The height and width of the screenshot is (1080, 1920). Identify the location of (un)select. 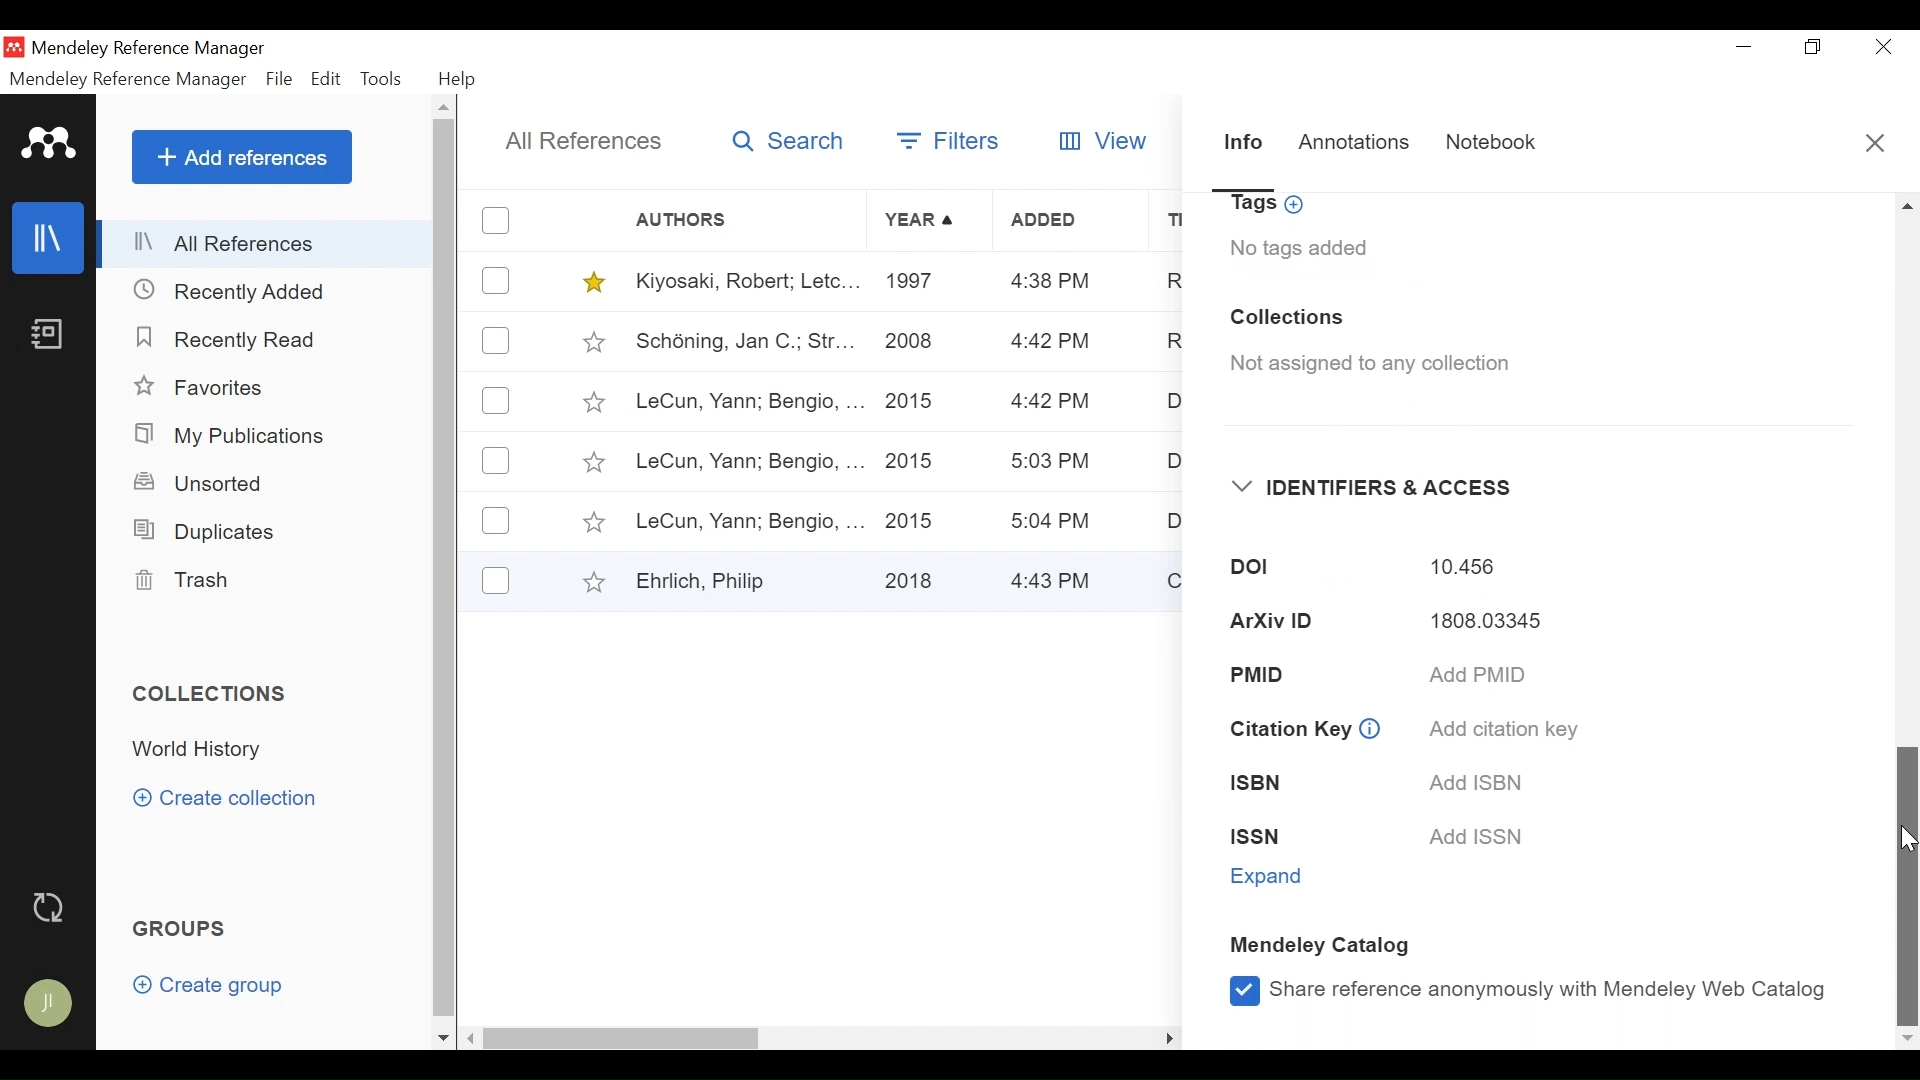
(496, 580).